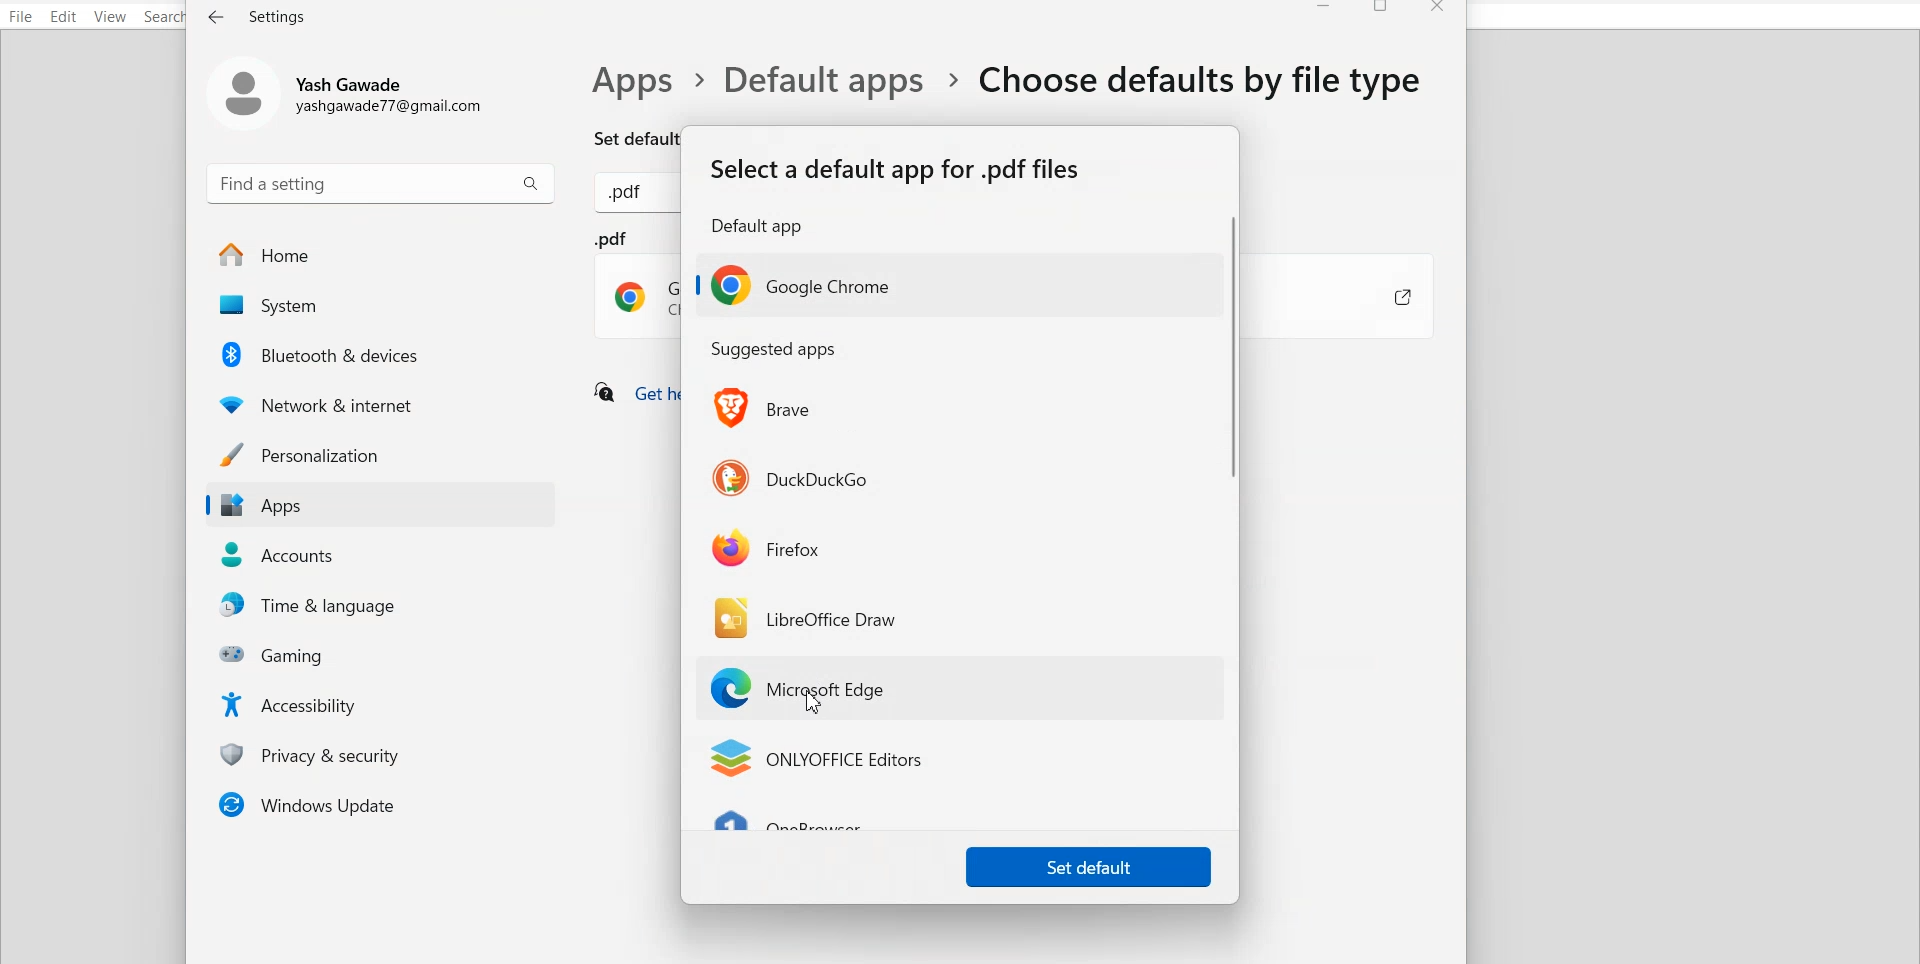  I want to click on Brave, so click(768, 408).